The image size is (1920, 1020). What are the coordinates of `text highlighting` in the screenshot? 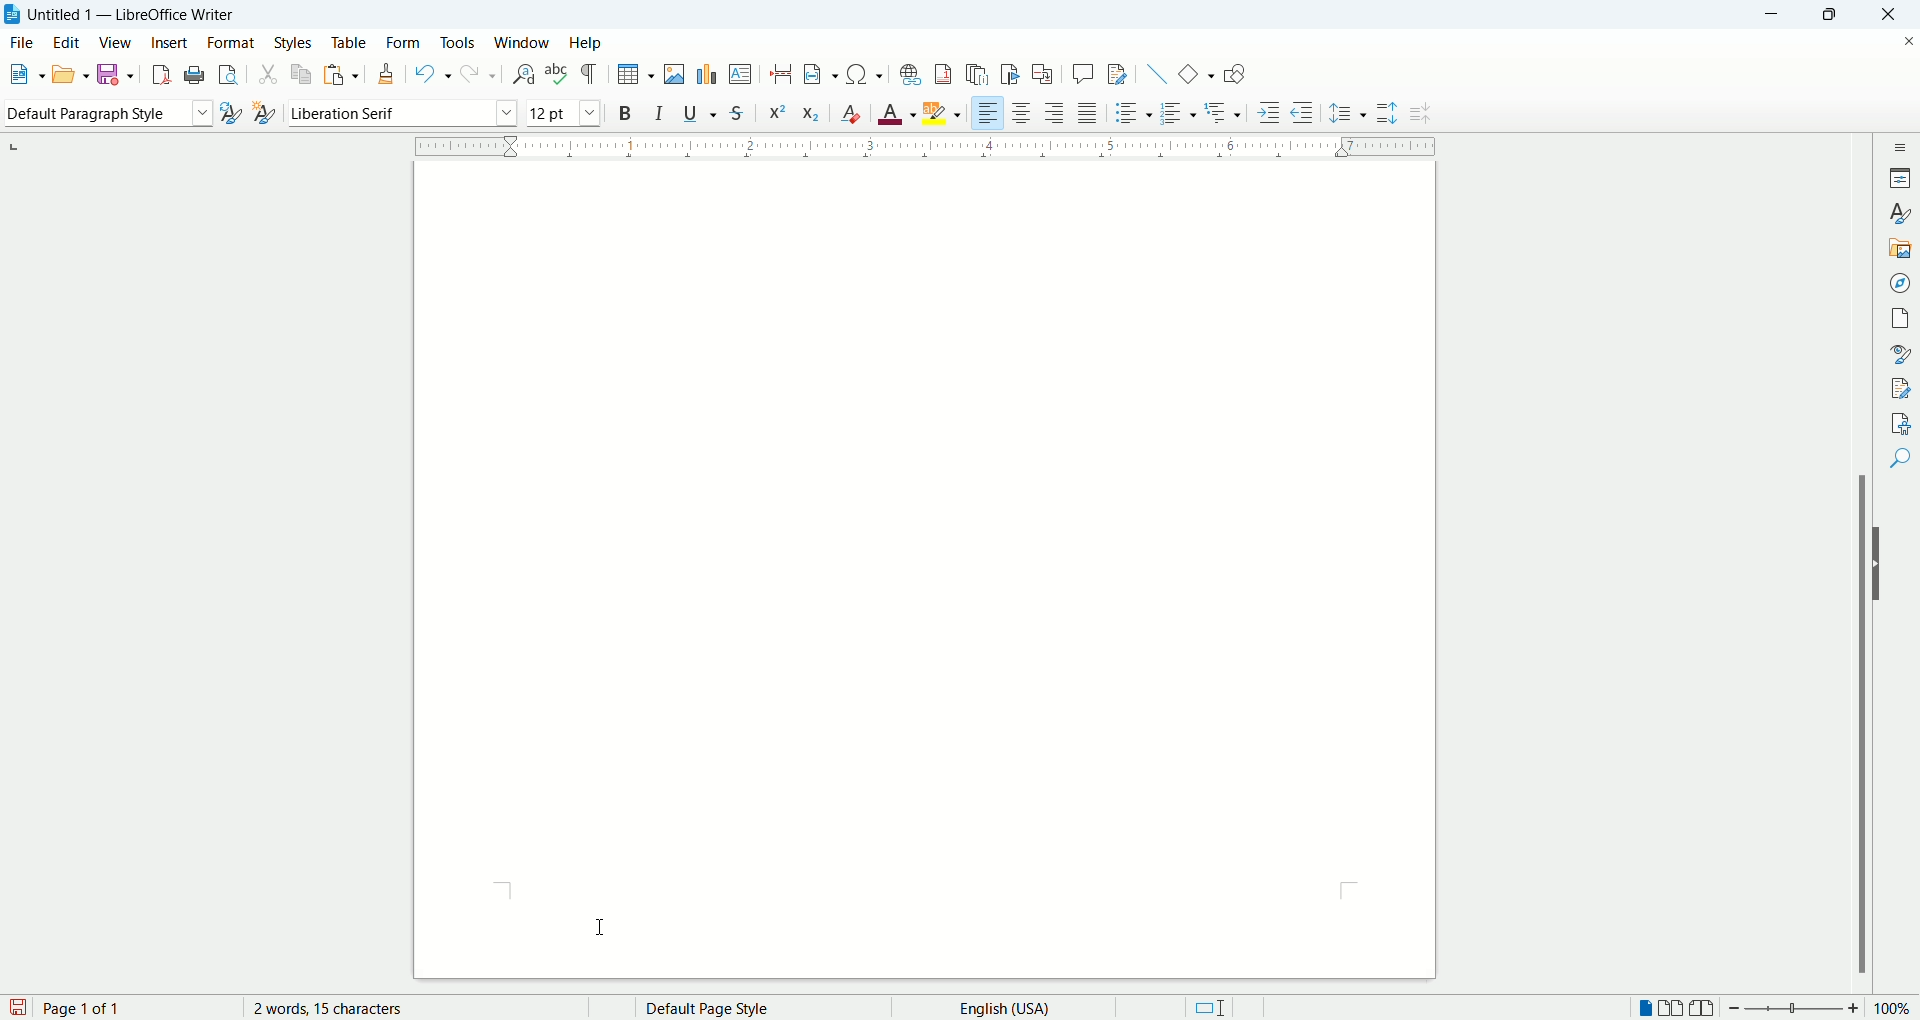 It's located at (943, 114).